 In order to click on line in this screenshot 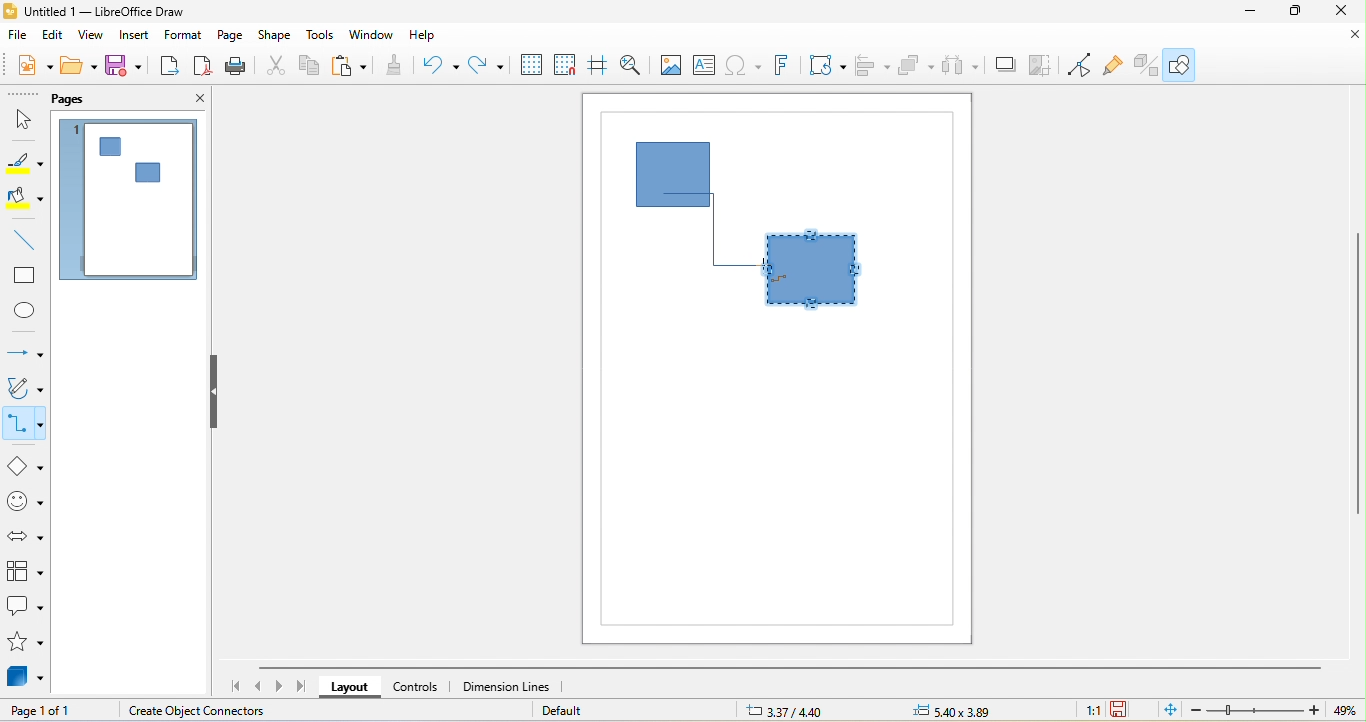, I will do `click(24, 240)`.